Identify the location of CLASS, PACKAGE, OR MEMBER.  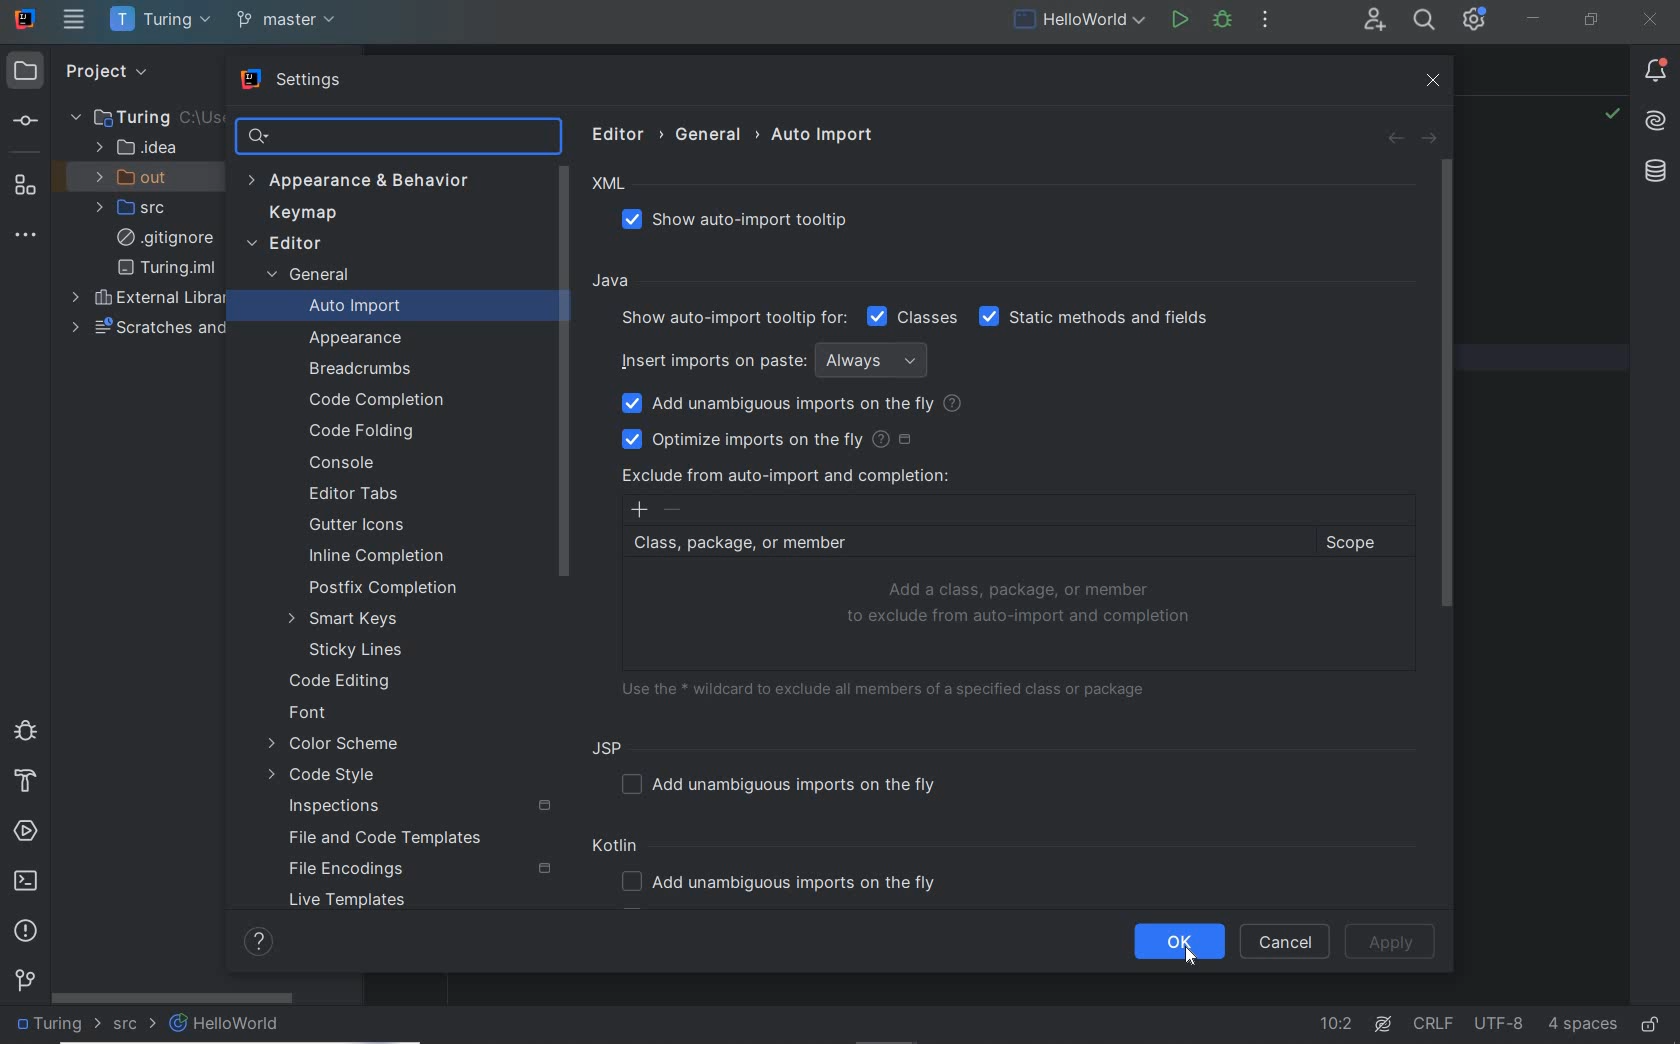
(963, 544).